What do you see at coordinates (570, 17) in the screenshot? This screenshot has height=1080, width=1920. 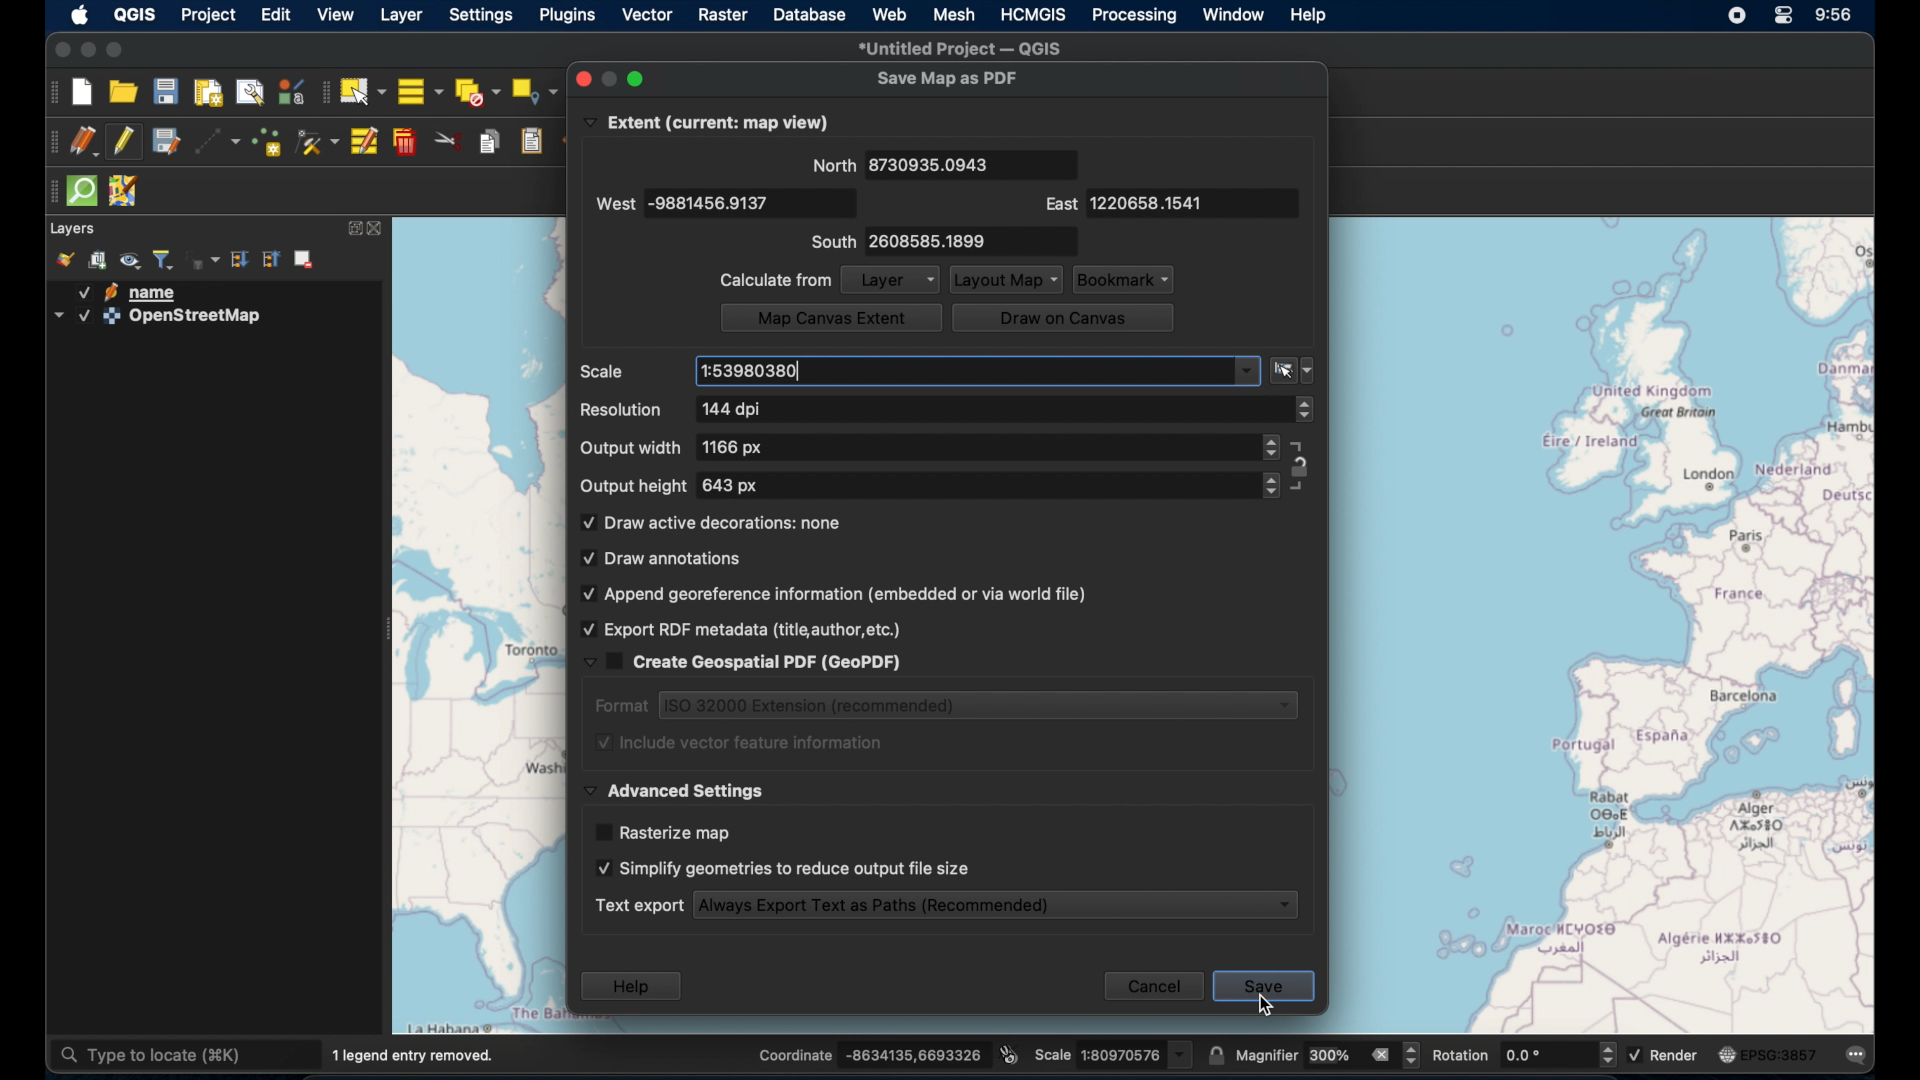 I see `plugins` at bounding box center [570, 17].